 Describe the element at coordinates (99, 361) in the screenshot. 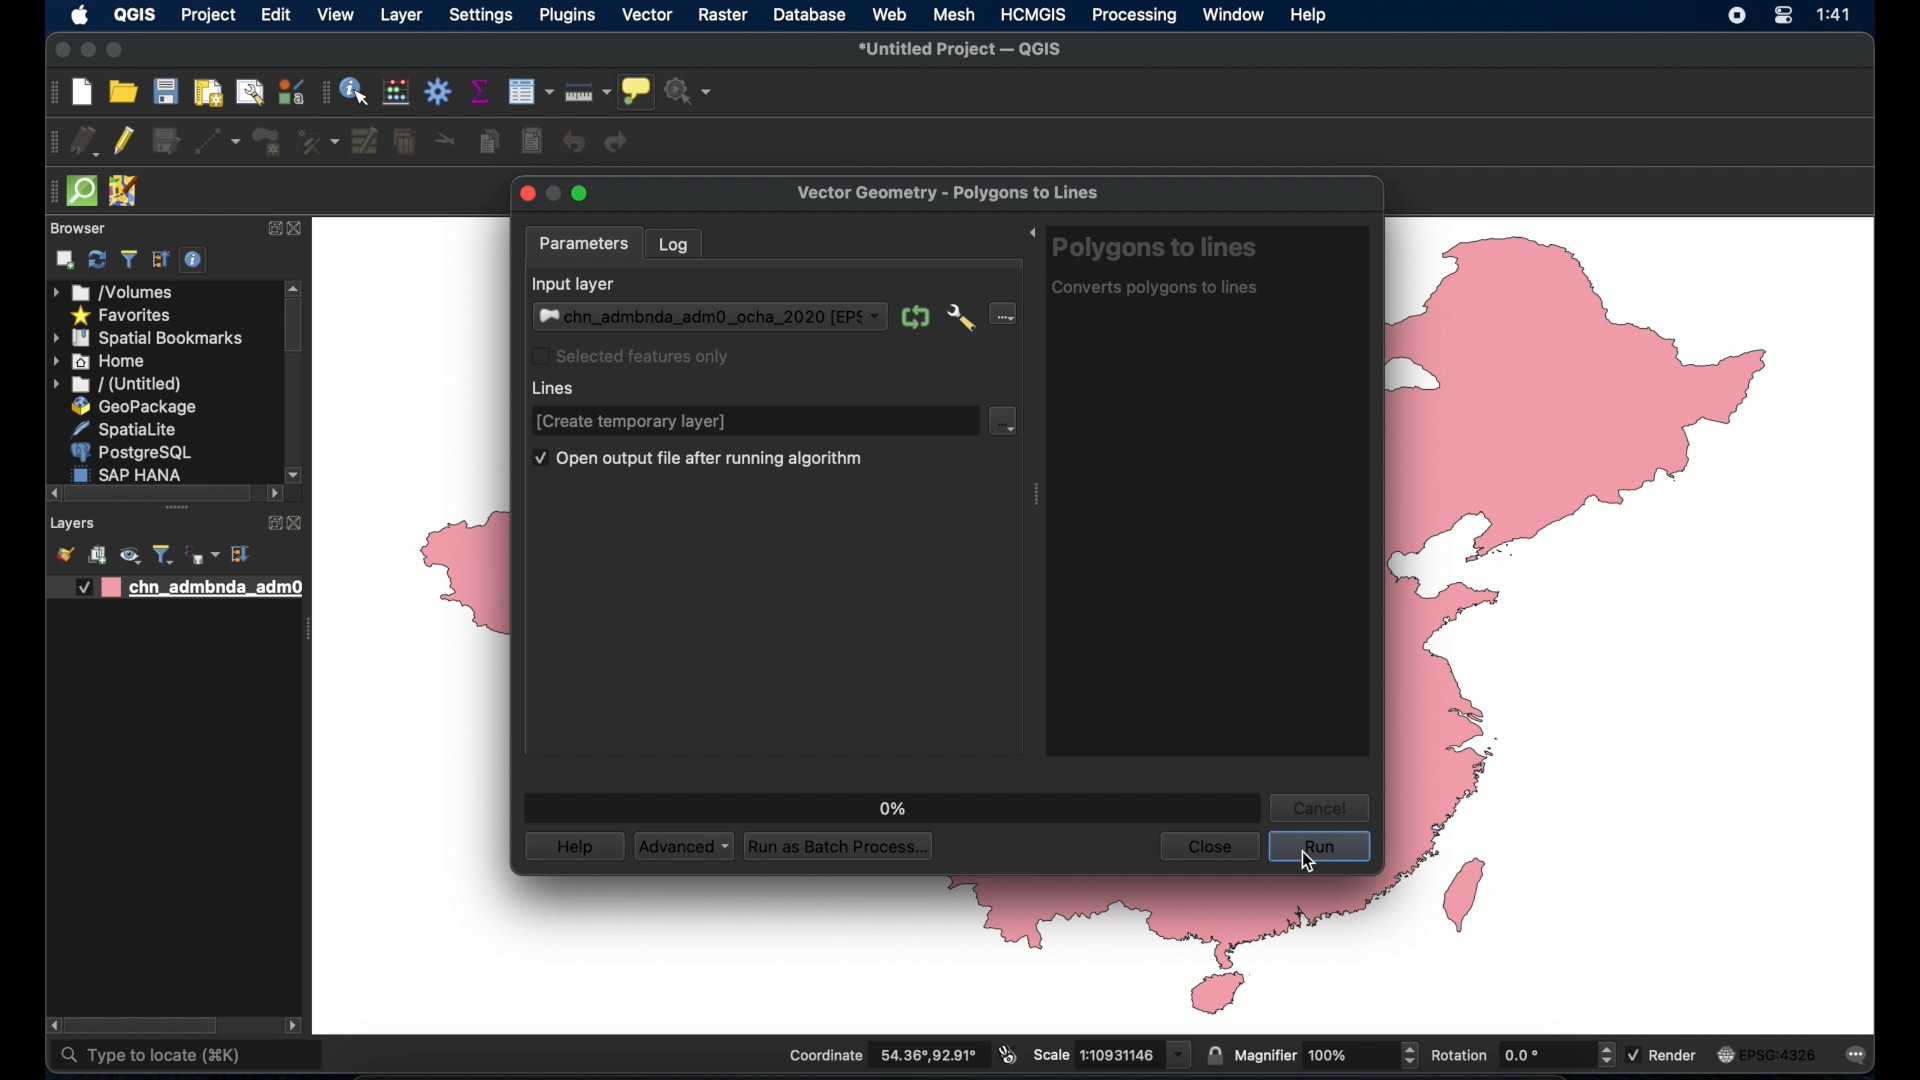

I see `home` at that location.